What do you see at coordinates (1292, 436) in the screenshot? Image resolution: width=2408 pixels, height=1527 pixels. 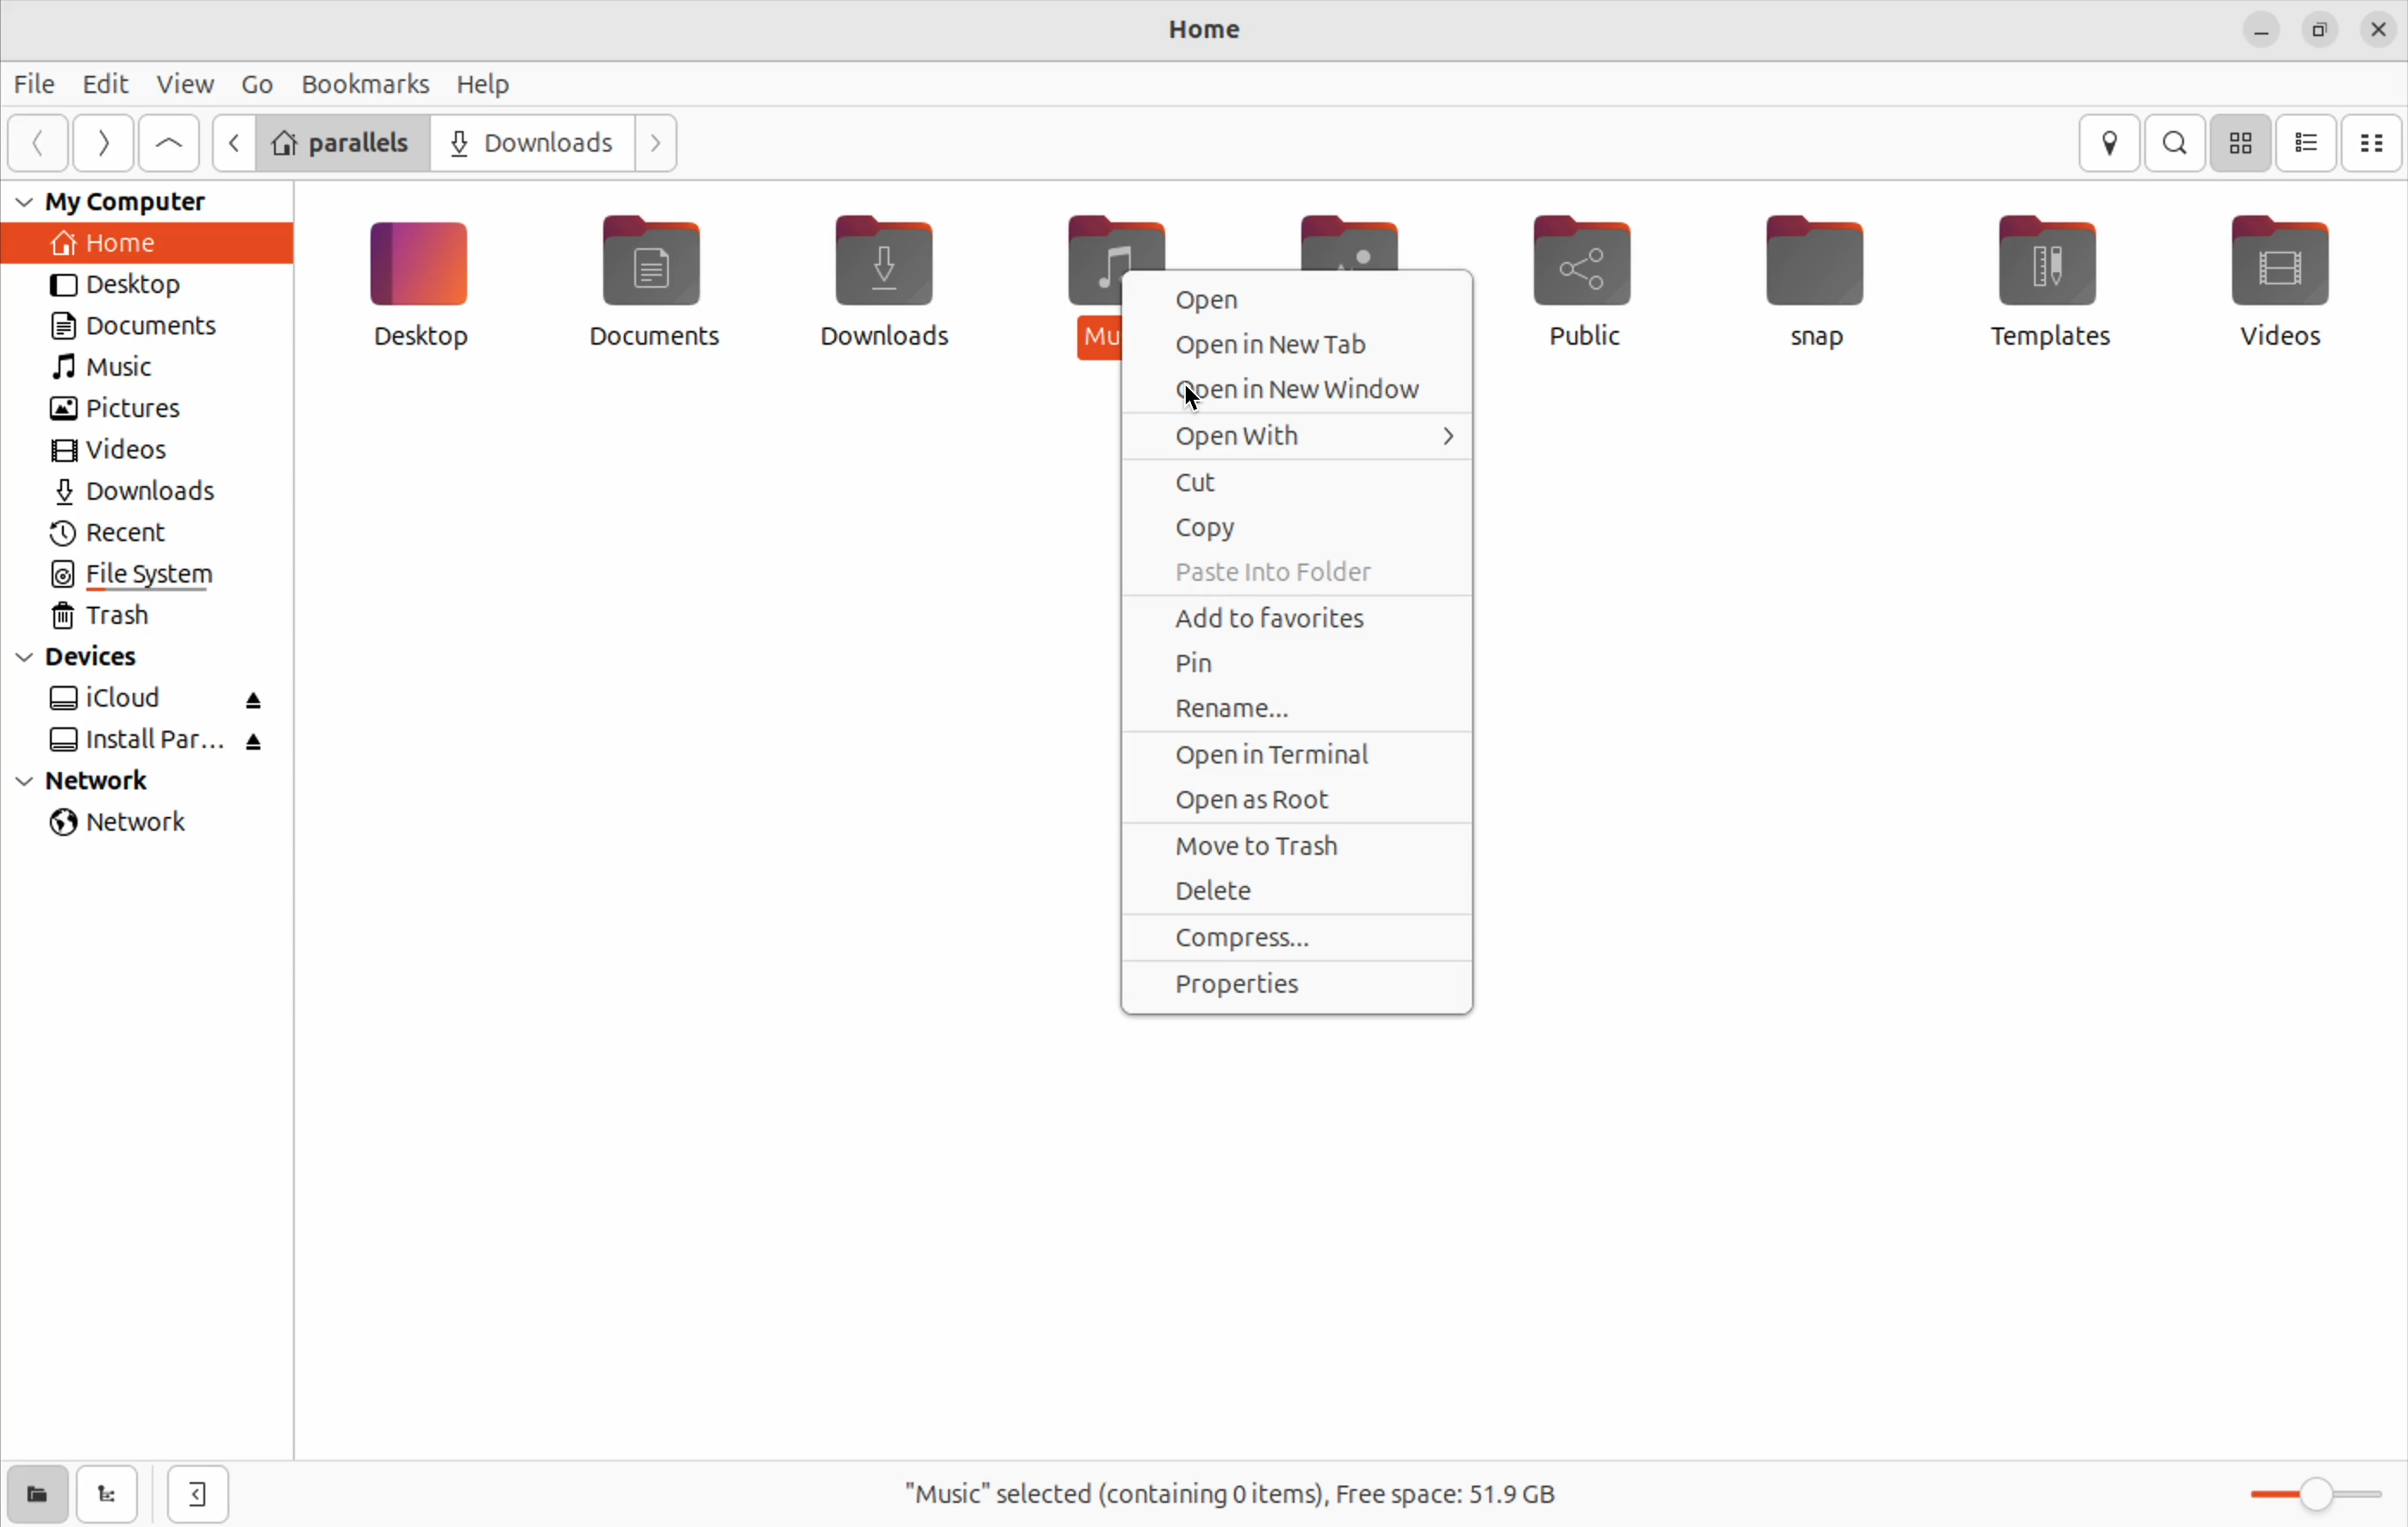 I see `open with` at bounding box center [1292, 436].